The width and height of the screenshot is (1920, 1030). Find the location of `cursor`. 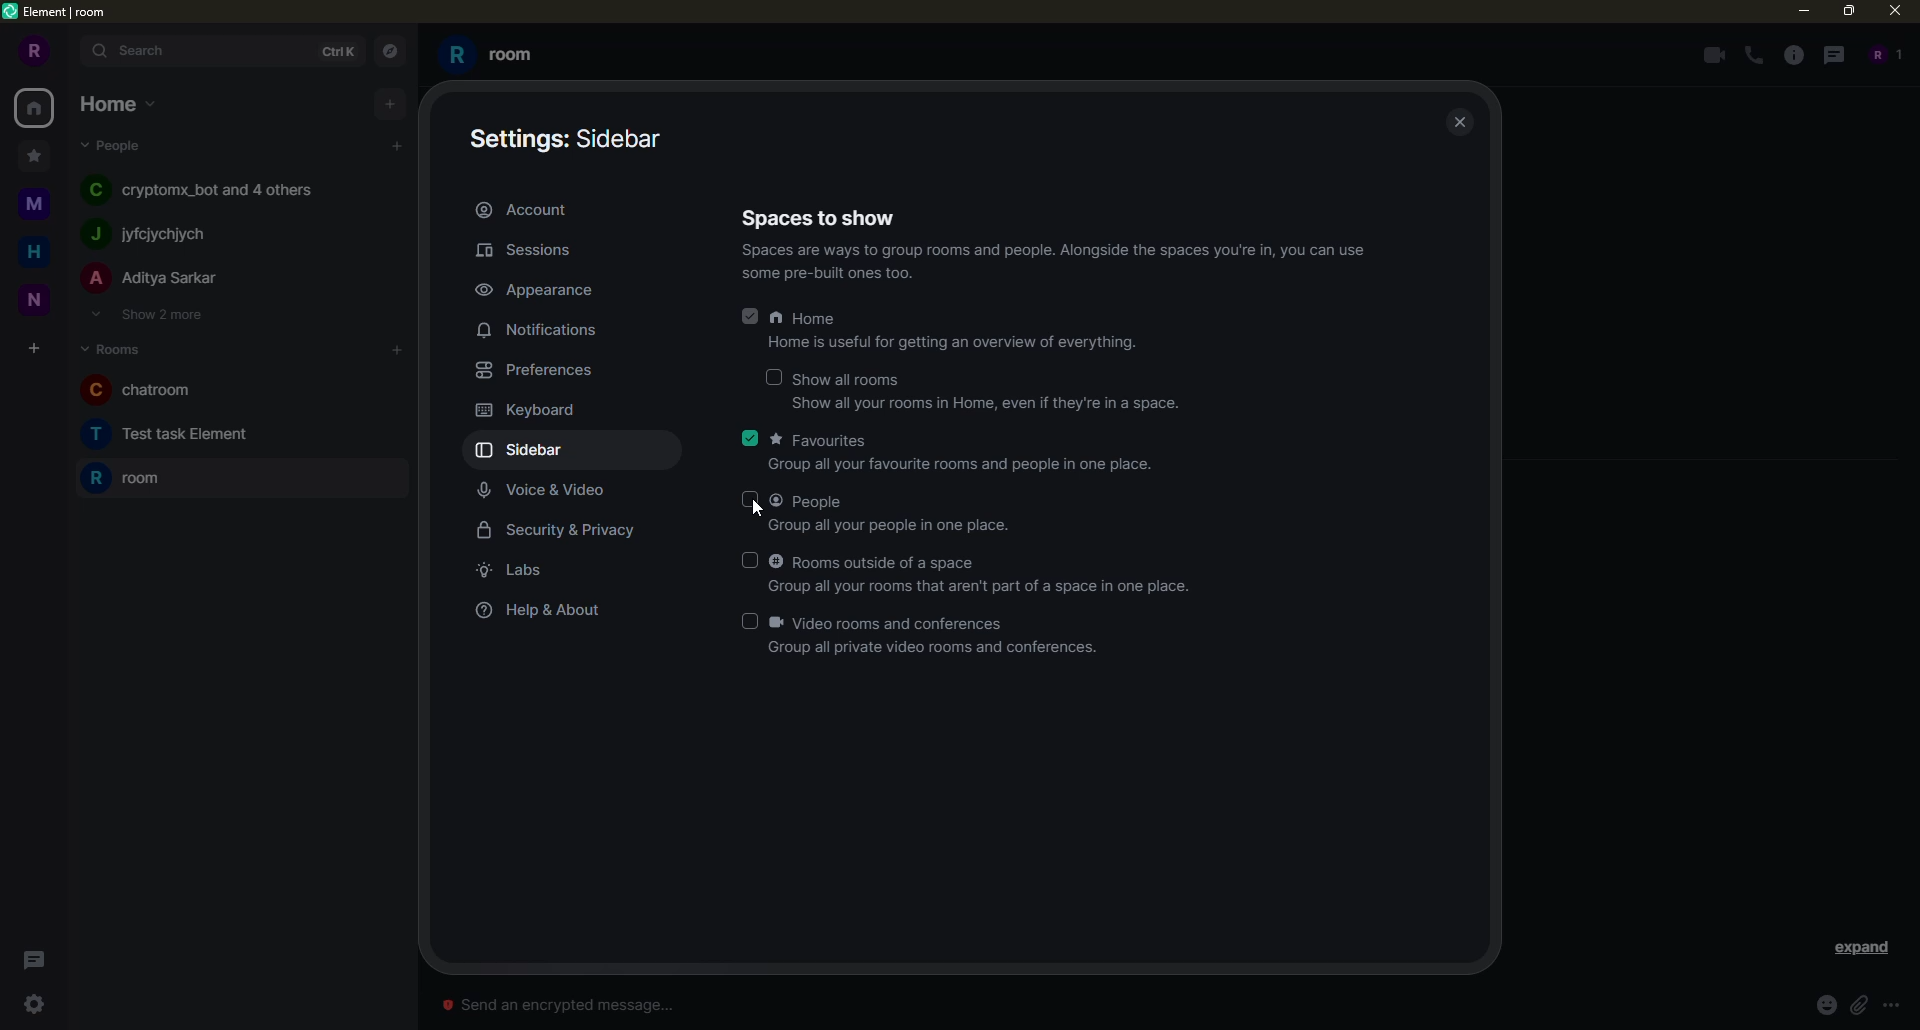

cursor is located at coordinates (753, 516).